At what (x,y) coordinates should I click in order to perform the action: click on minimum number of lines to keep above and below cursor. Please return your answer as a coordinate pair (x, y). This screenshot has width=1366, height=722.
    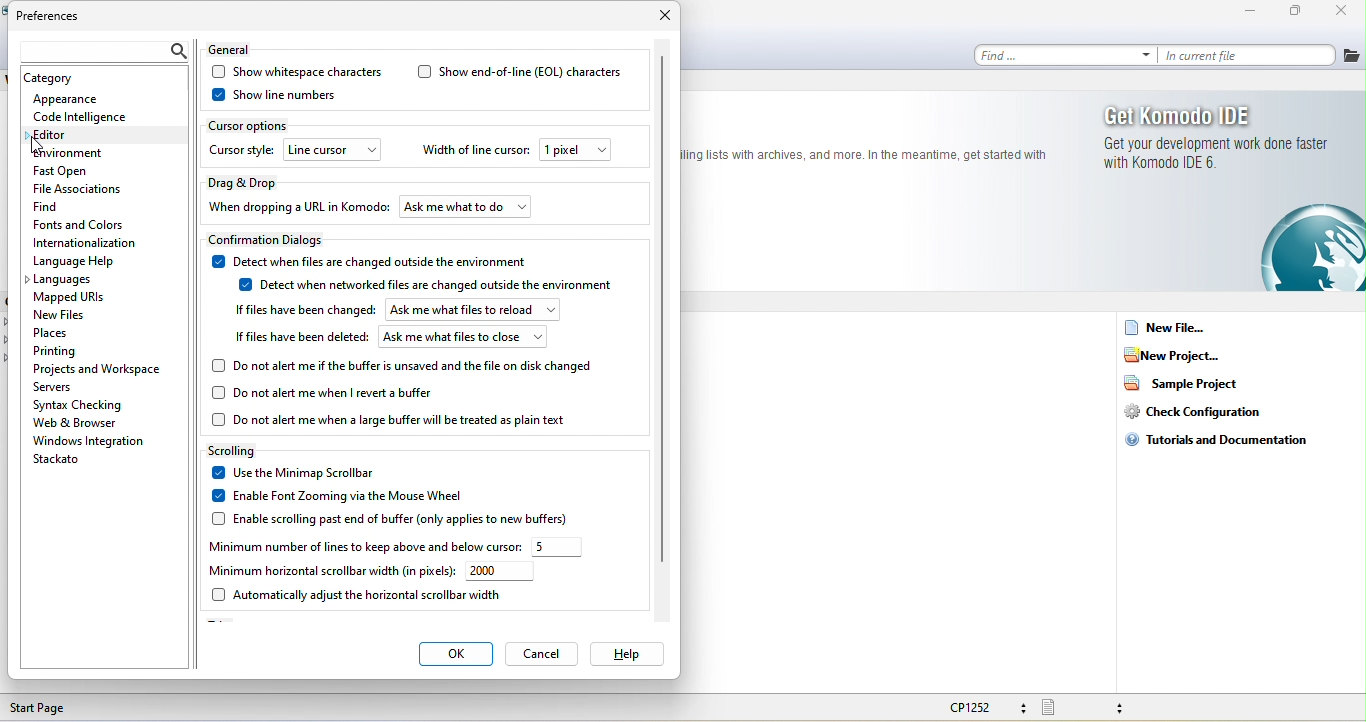
    Looking at the image, I should click on (362, 548).